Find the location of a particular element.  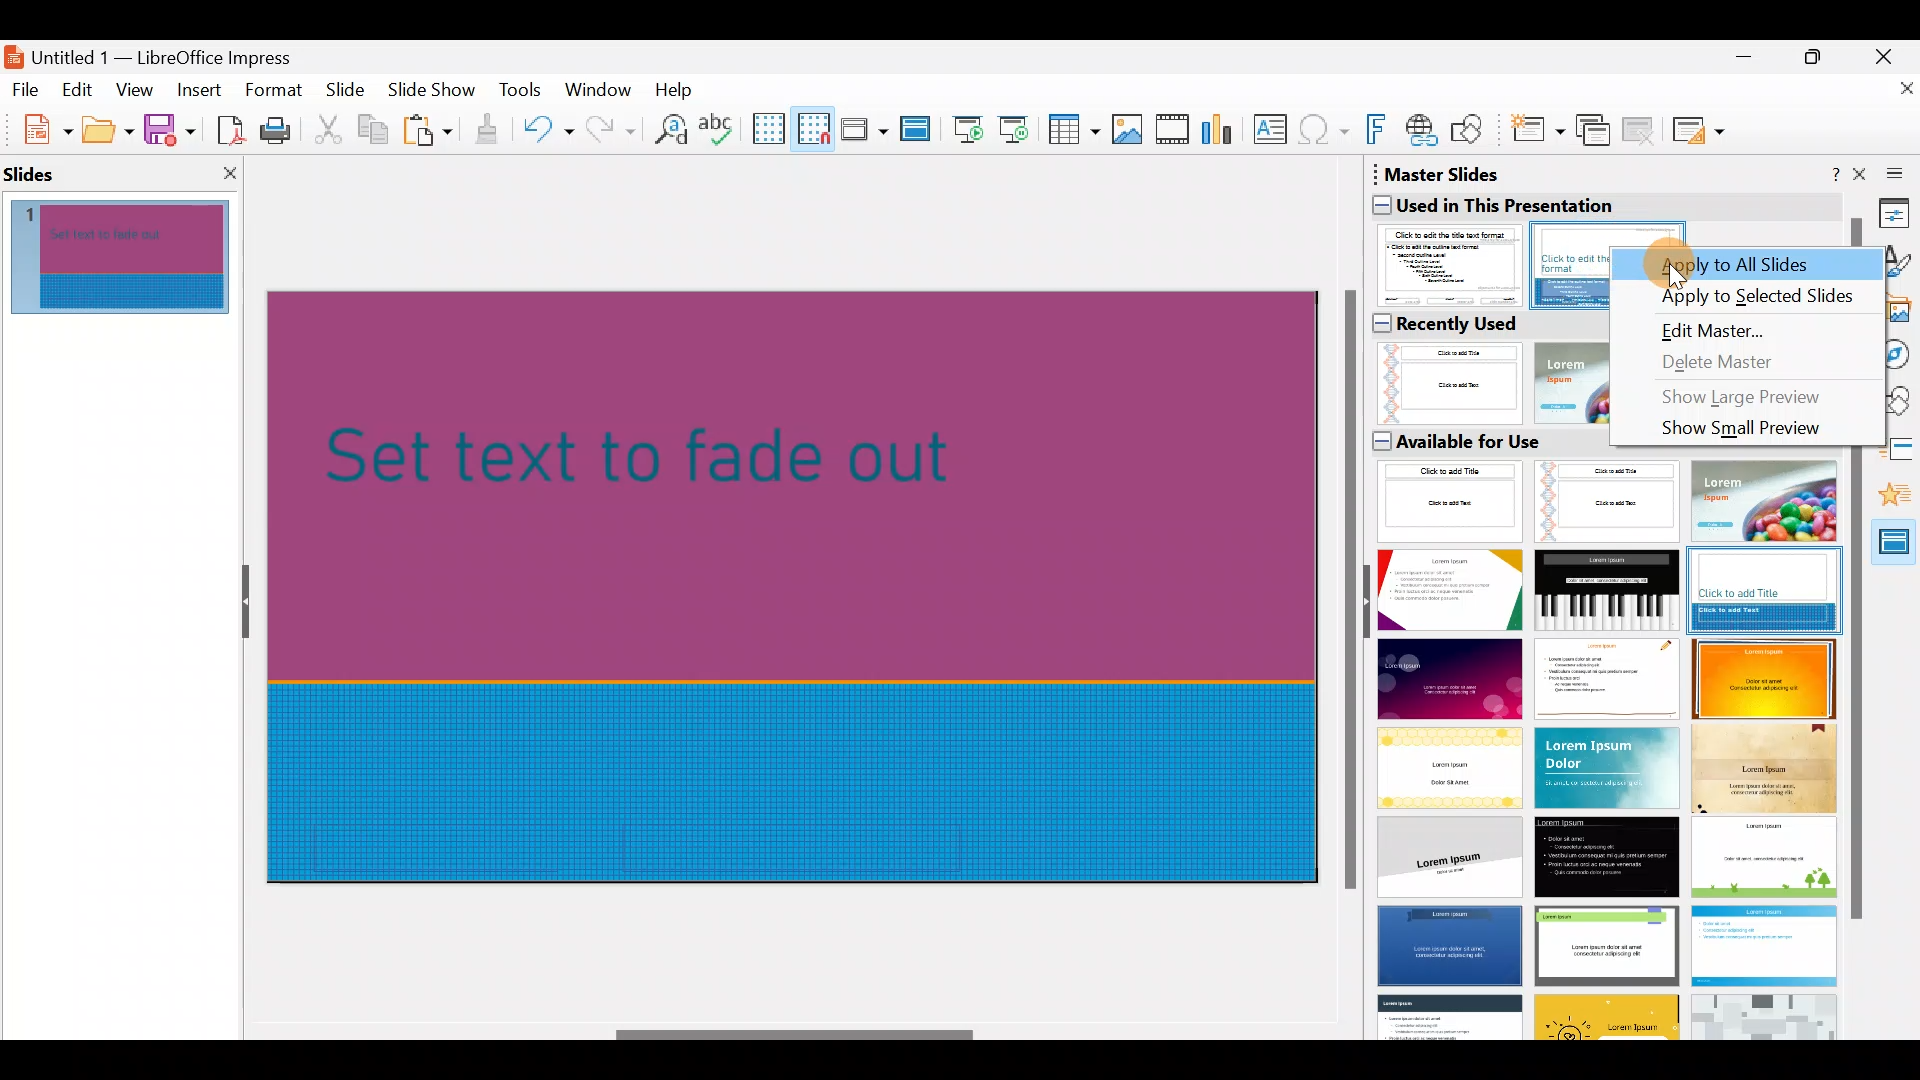

Undo is located at coordinates (548, 133).